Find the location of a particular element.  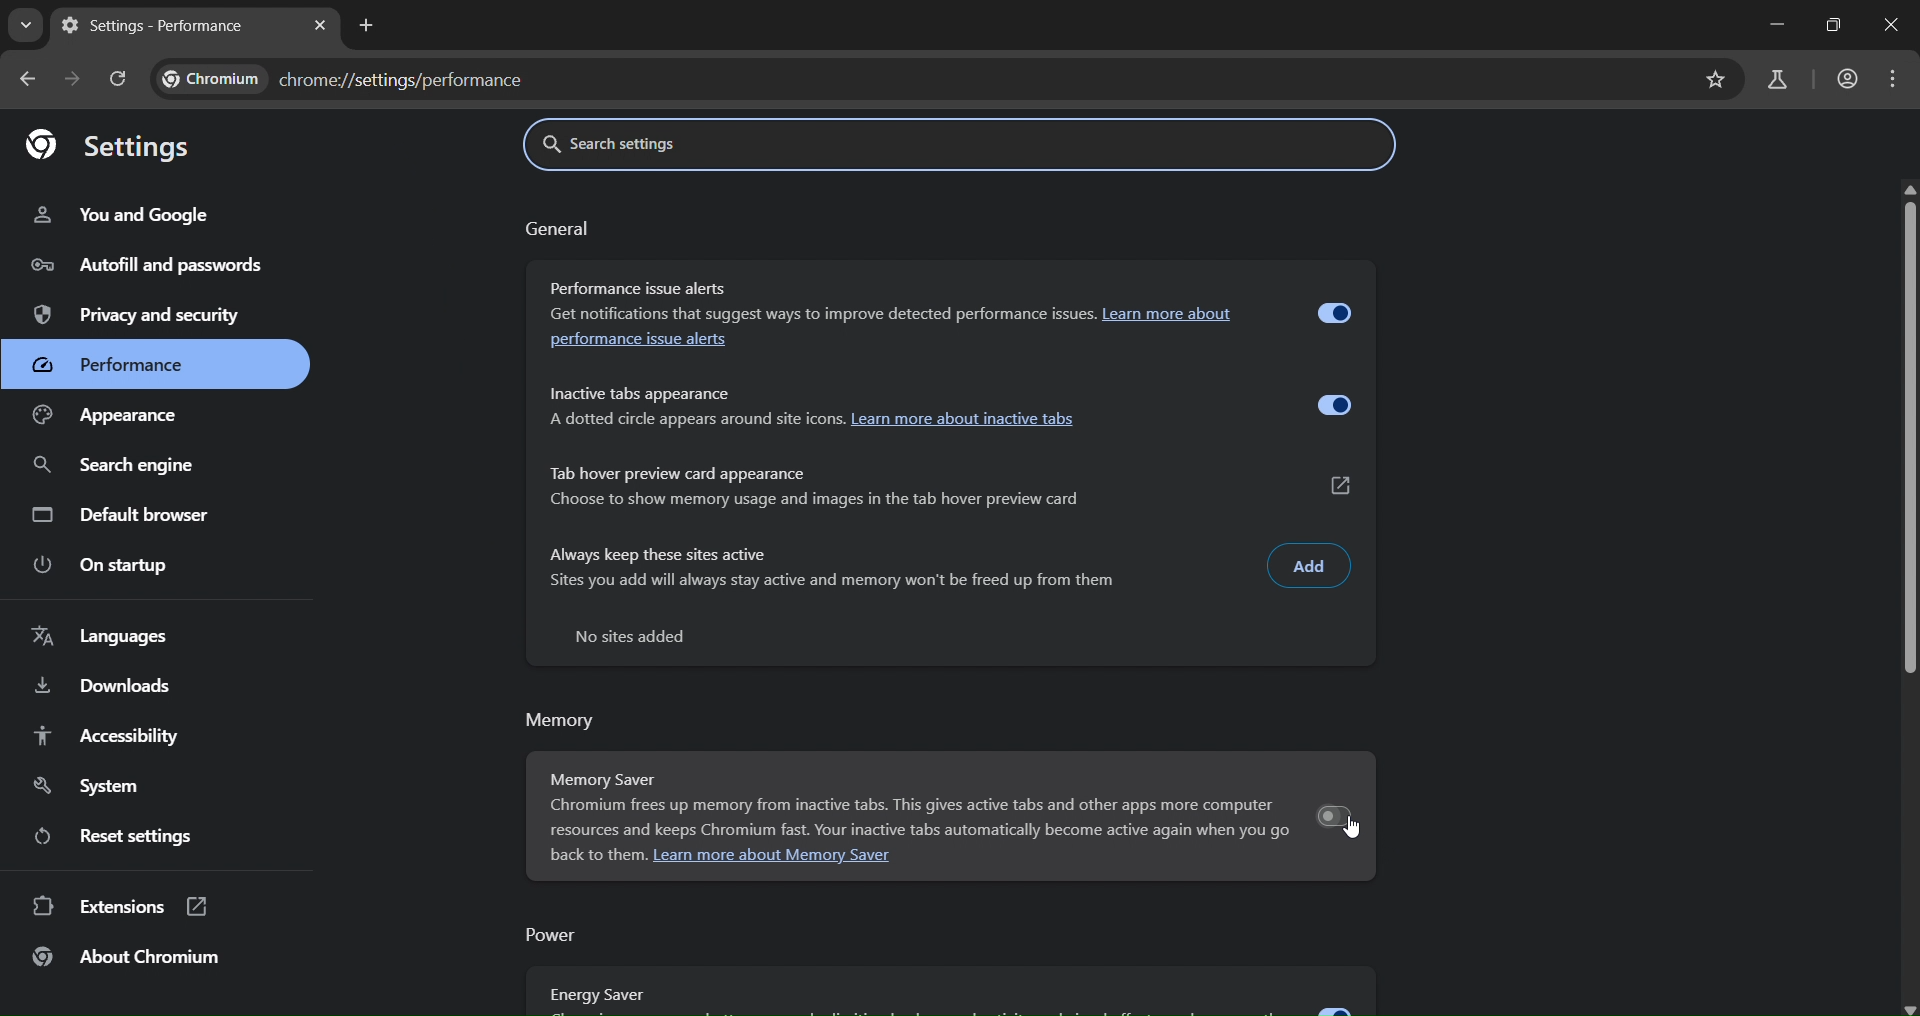

close tab is located at coordinates (325, 26).